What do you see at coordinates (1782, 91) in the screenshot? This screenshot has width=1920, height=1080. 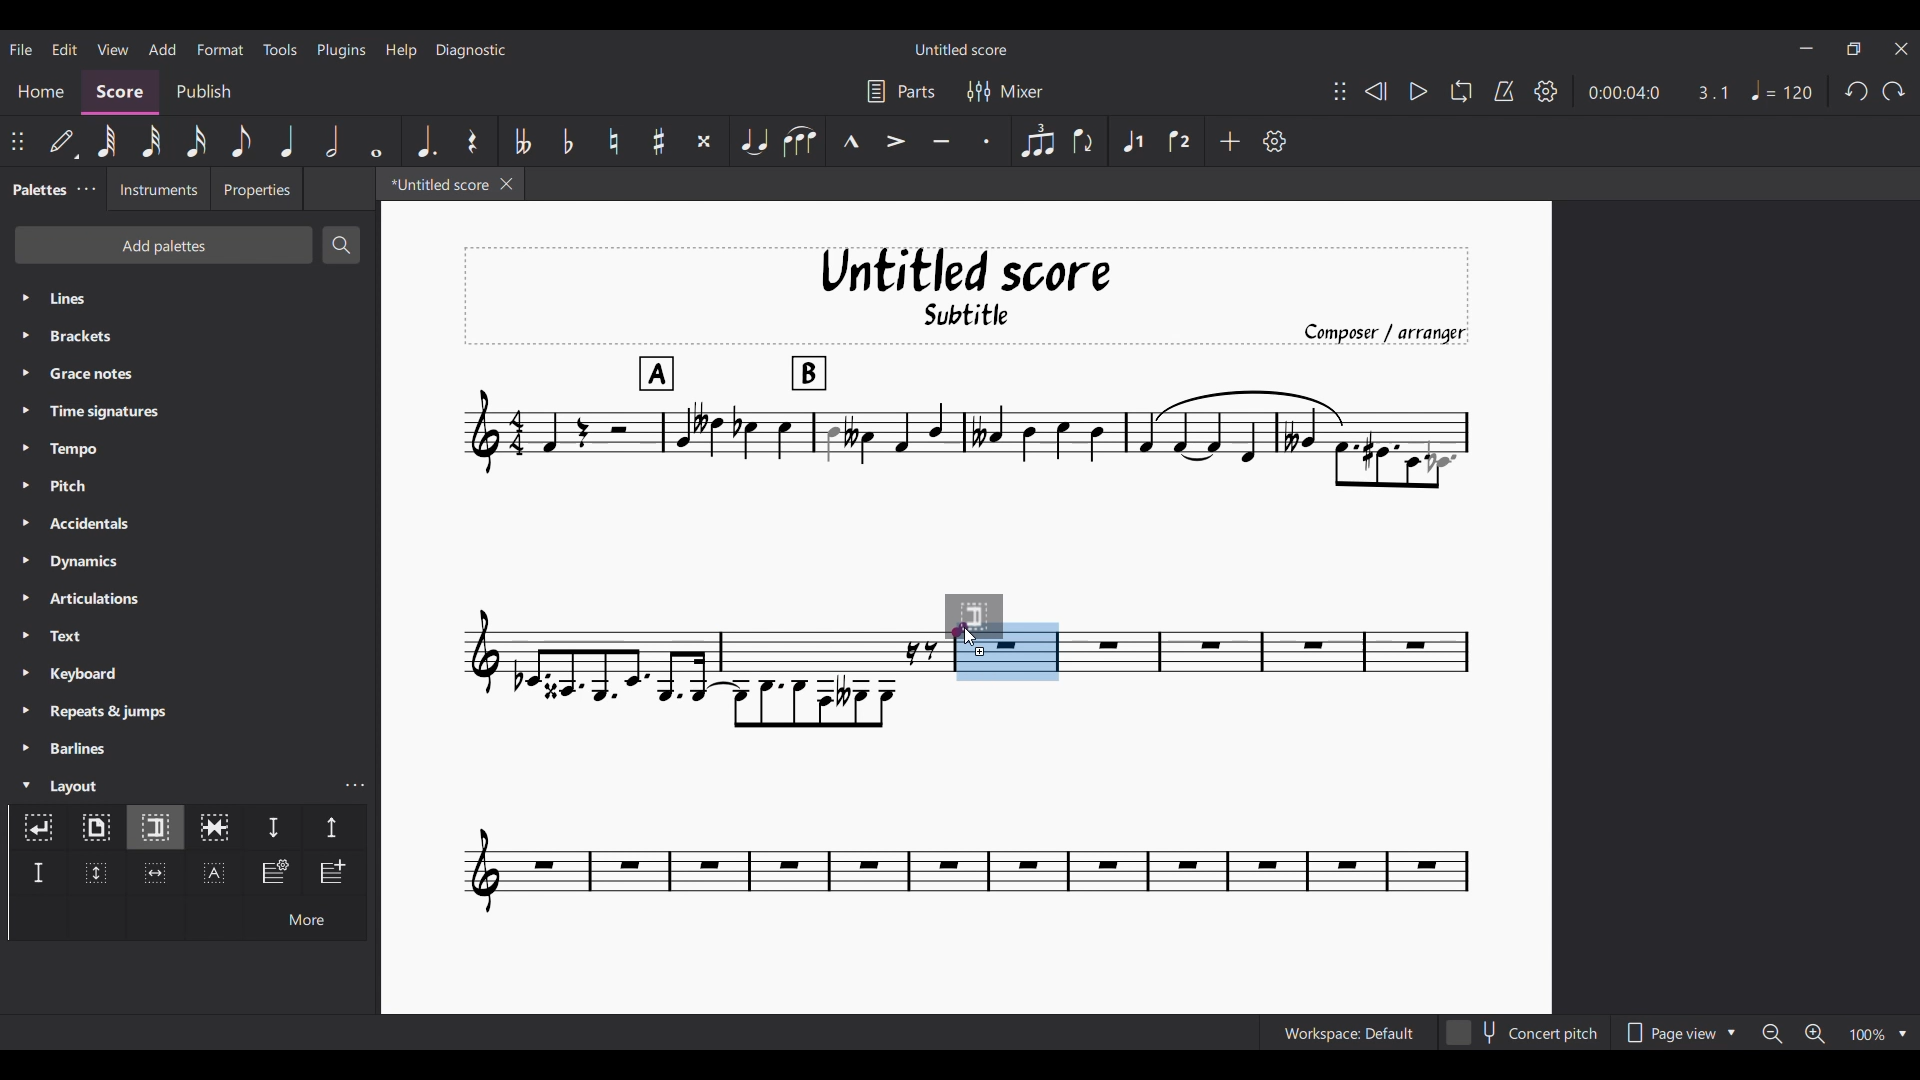 I see `Tempo` at bounding box center [1782, 91].